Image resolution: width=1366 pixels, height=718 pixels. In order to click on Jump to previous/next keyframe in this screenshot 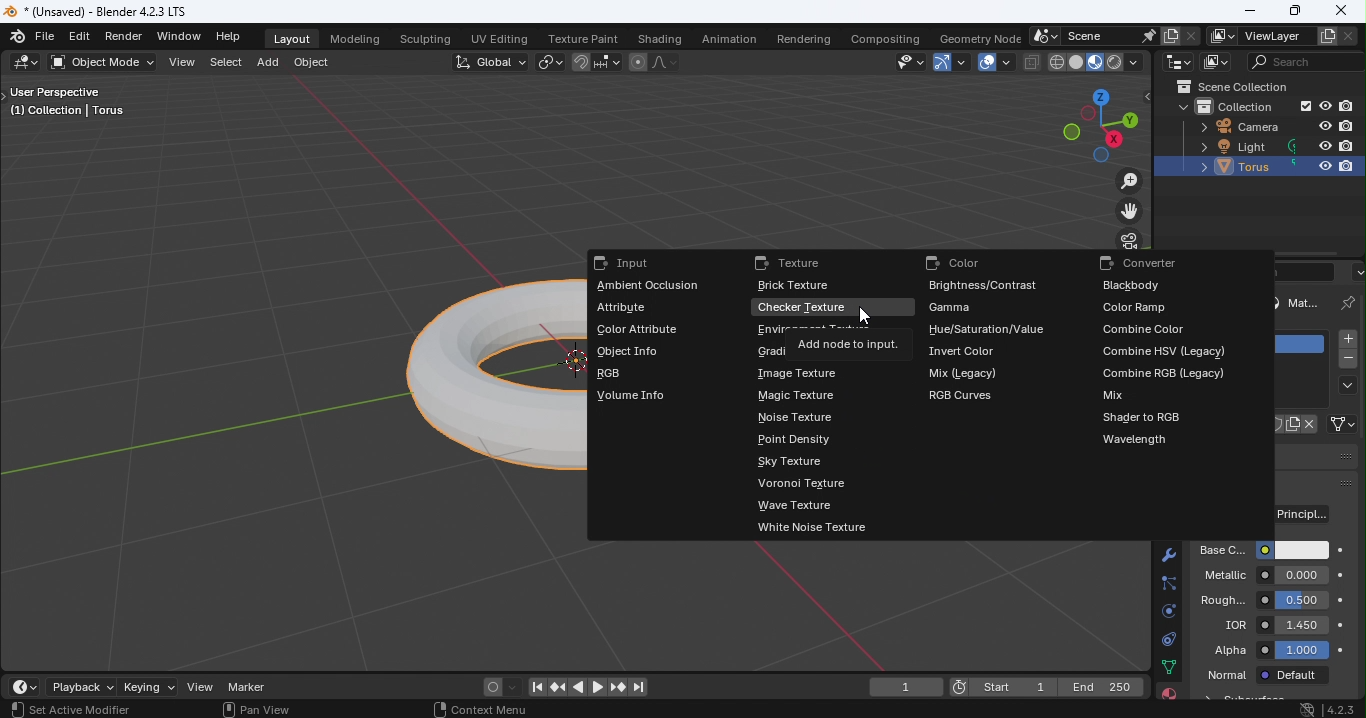, I will do `click(557, 688)`.